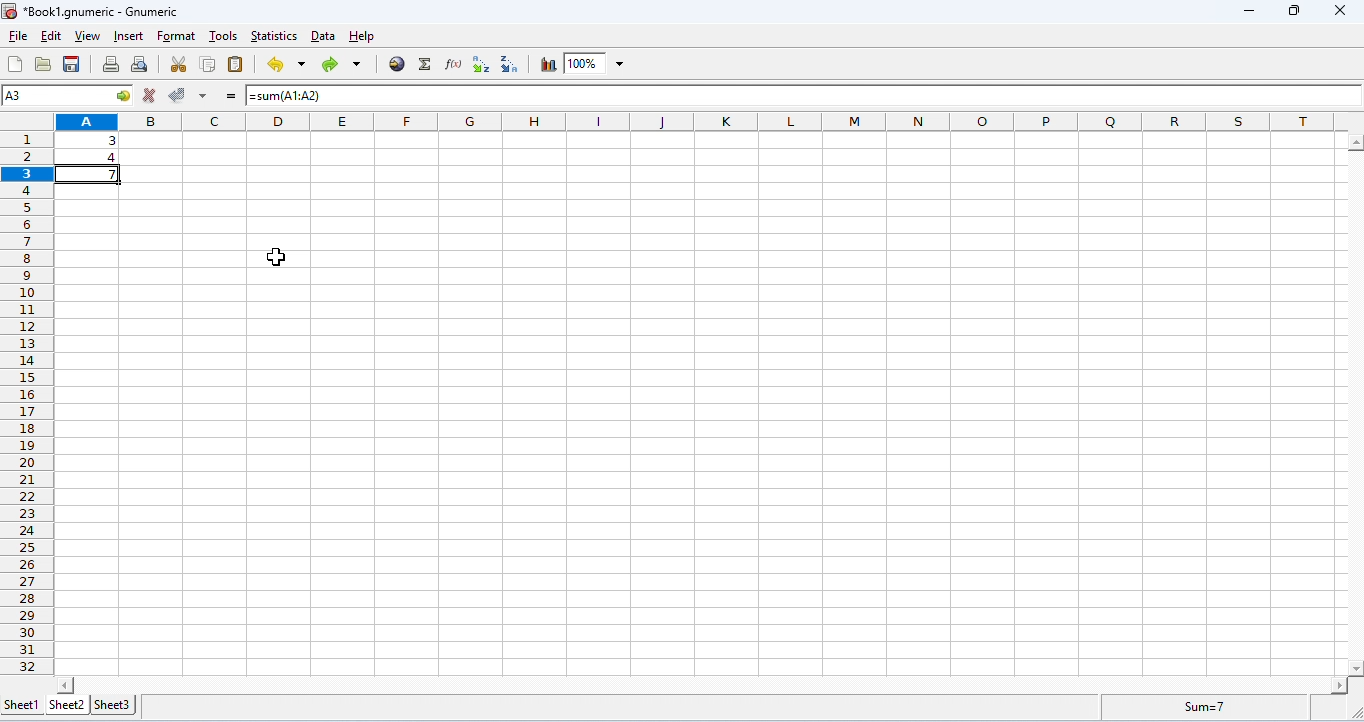 This screenshot has height=722, width=1364. I want to click on undo, so click(284, 66).